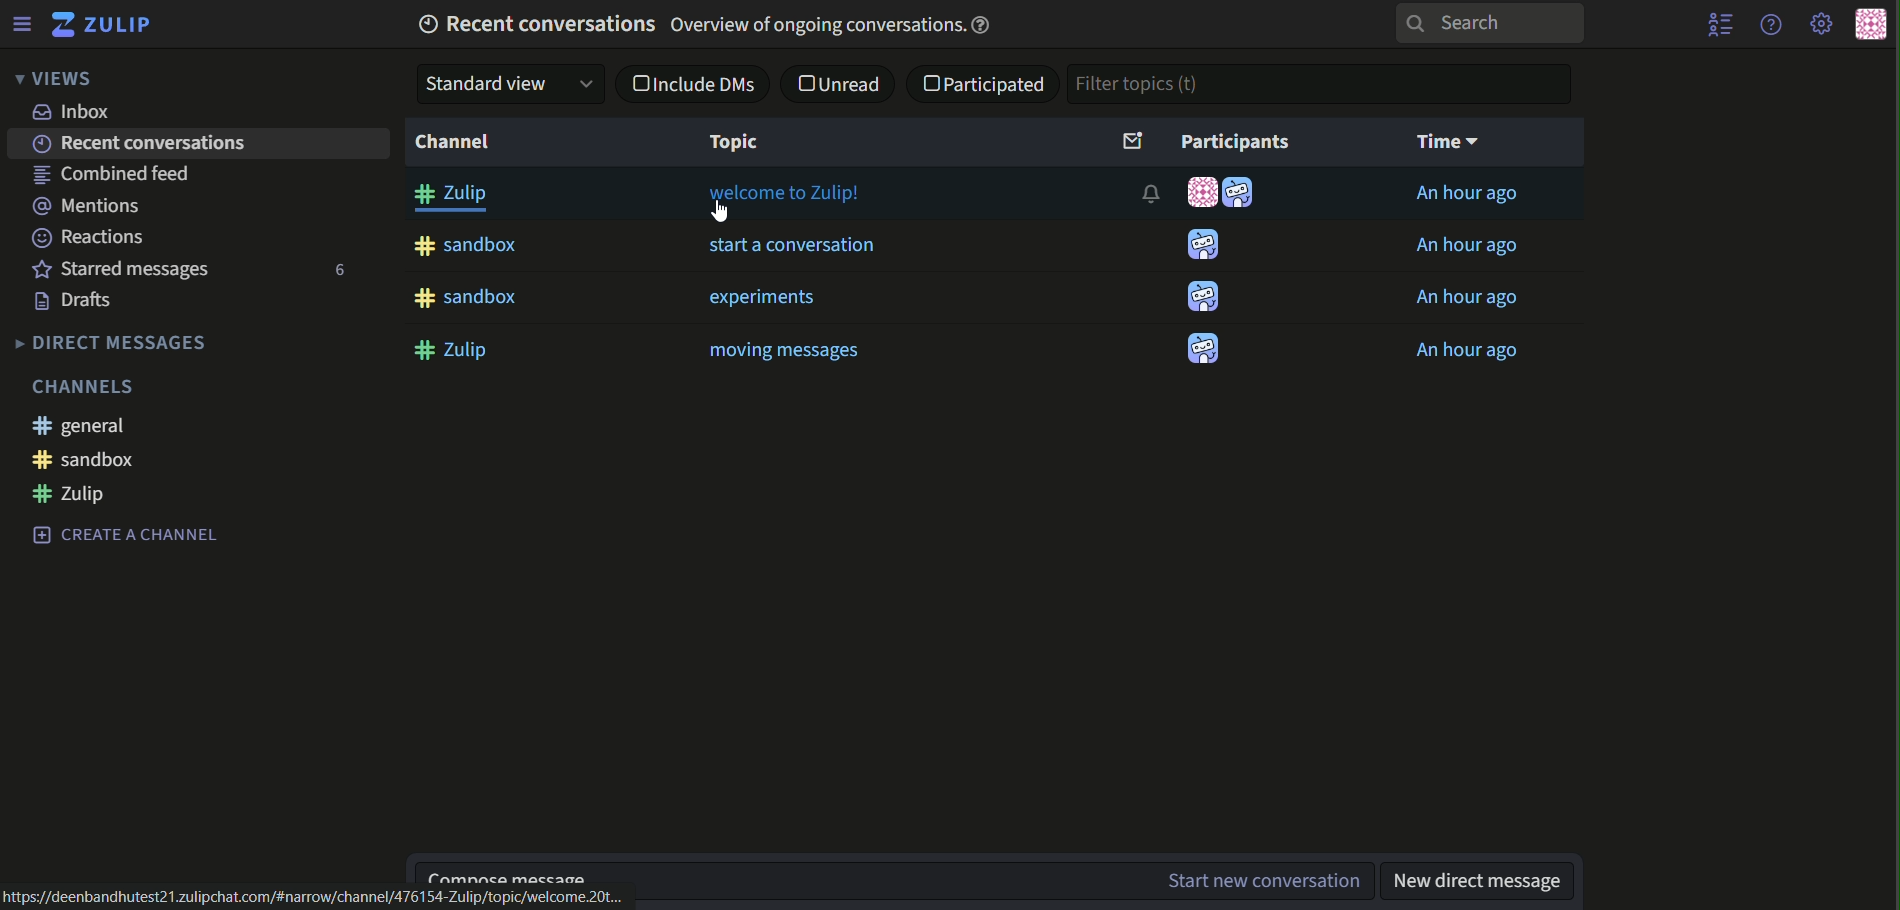 The image size is (1900, 910). I want to click on #sandbox, so click(468, 246).